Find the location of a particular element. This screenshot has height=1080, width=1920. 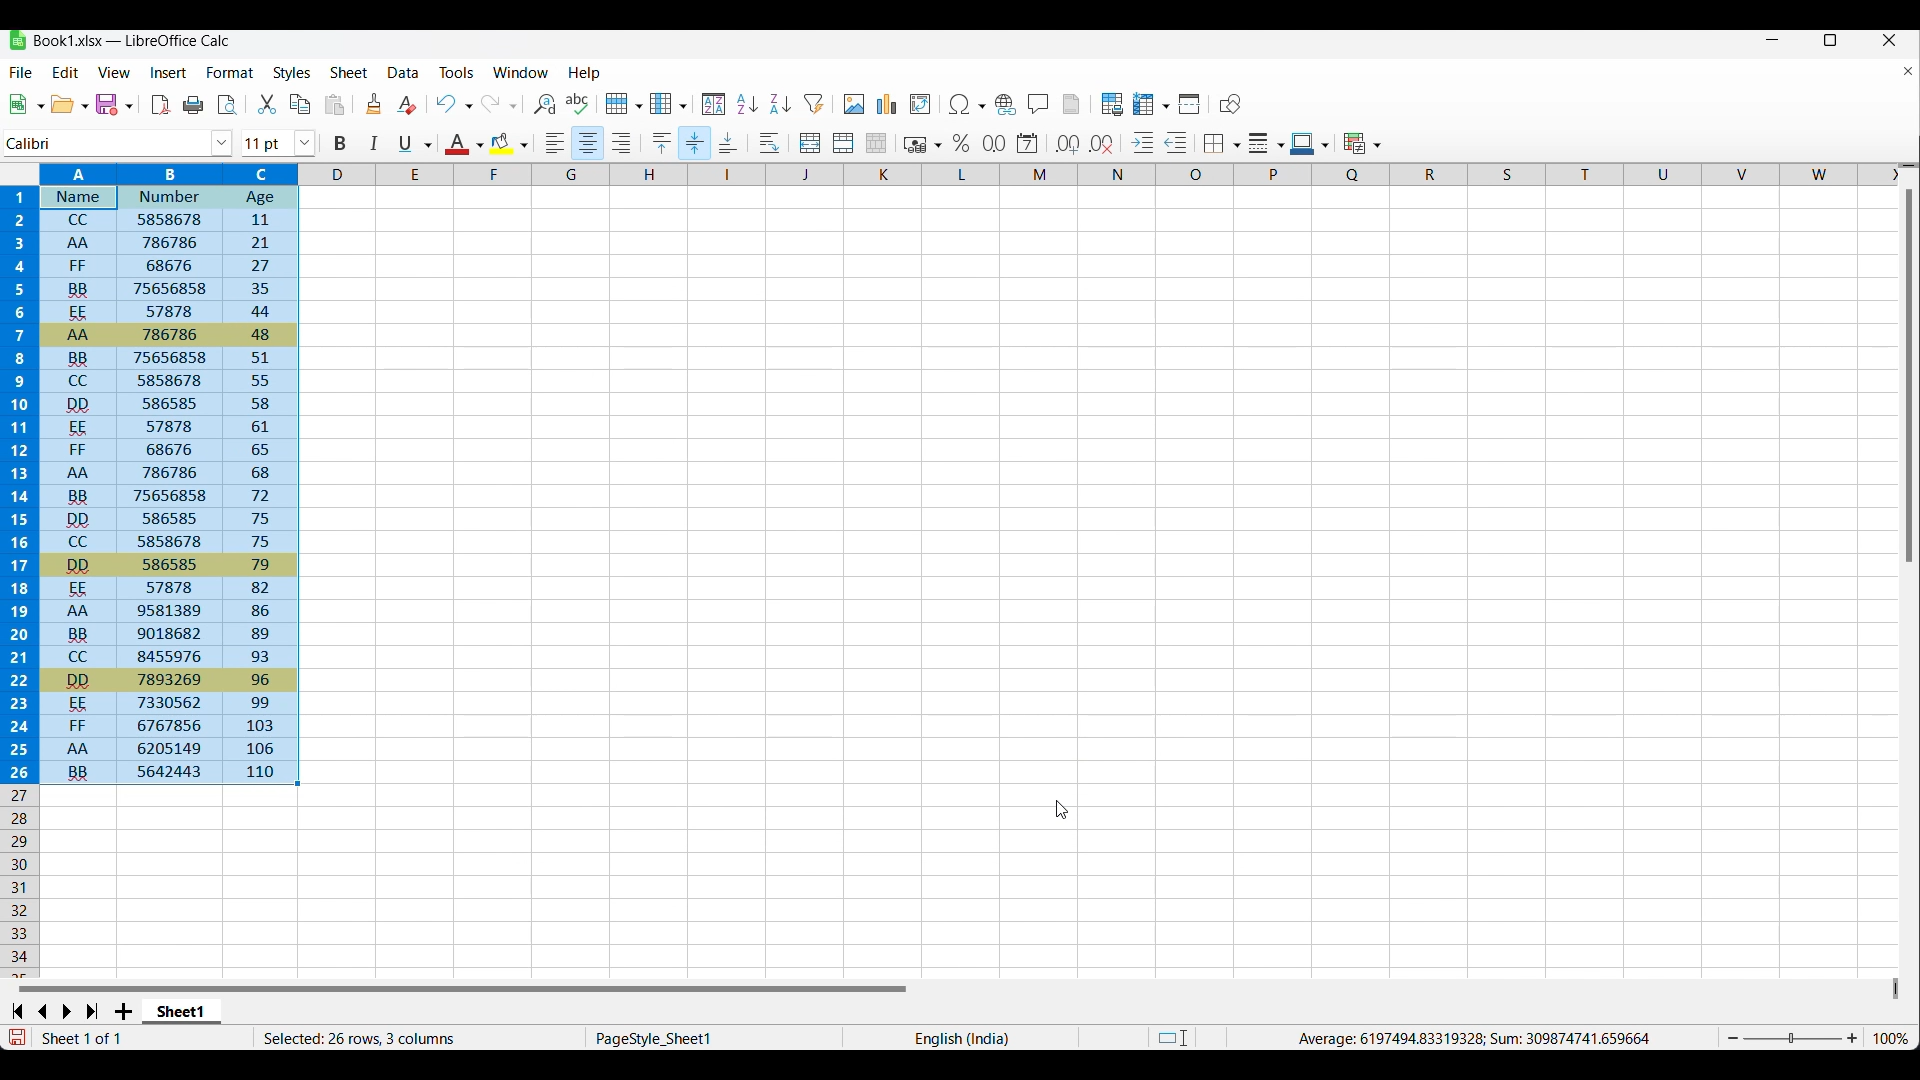

Add decimal place is located at coordinates (1068, 144).